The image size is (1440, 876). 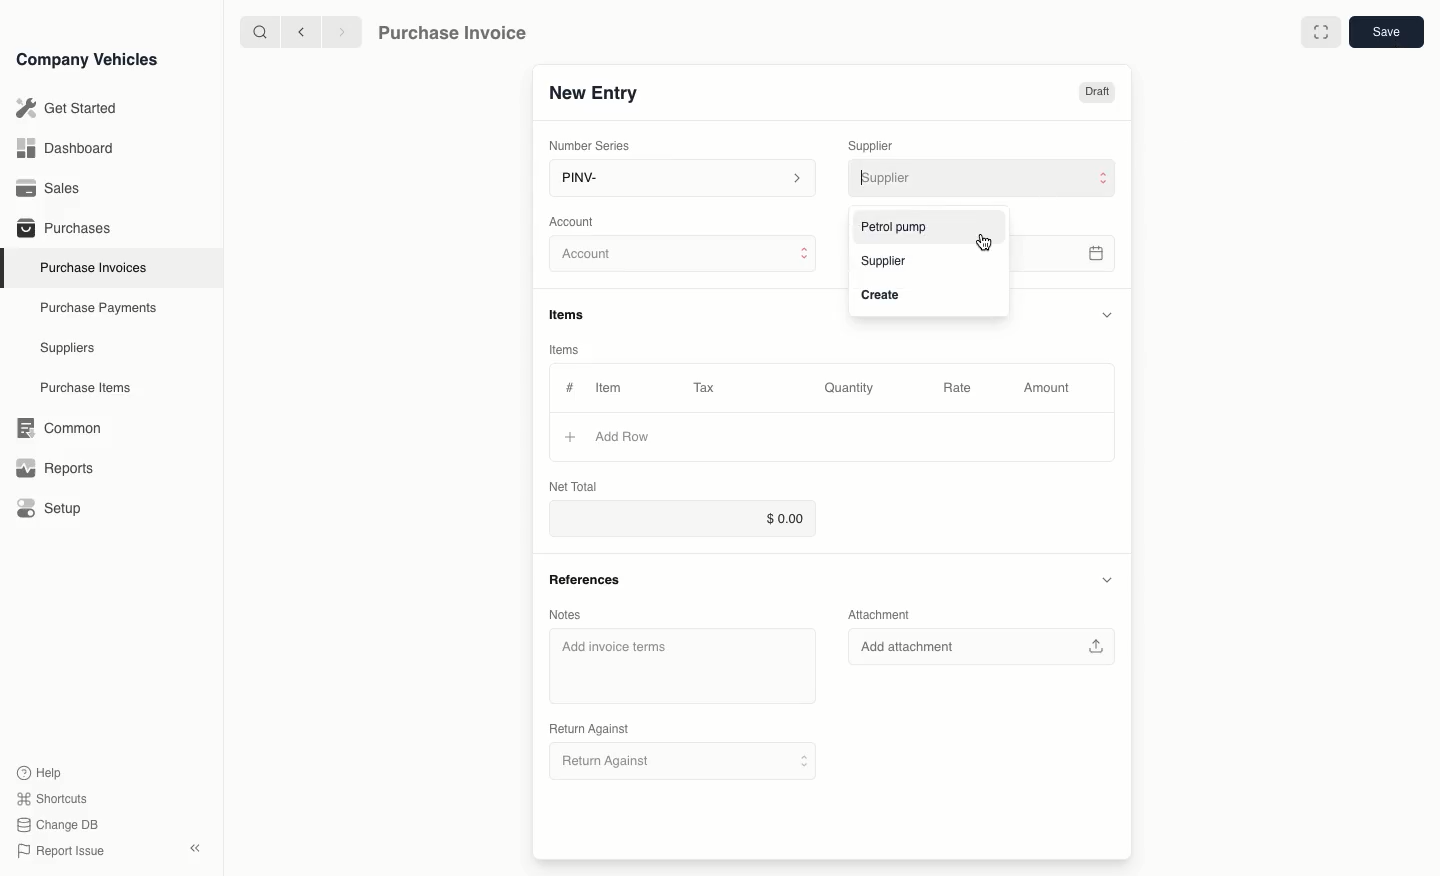 What do you see at coordinates (55, 468) in the screenshot?
I see `Reports` at bounding box center [55, 468].